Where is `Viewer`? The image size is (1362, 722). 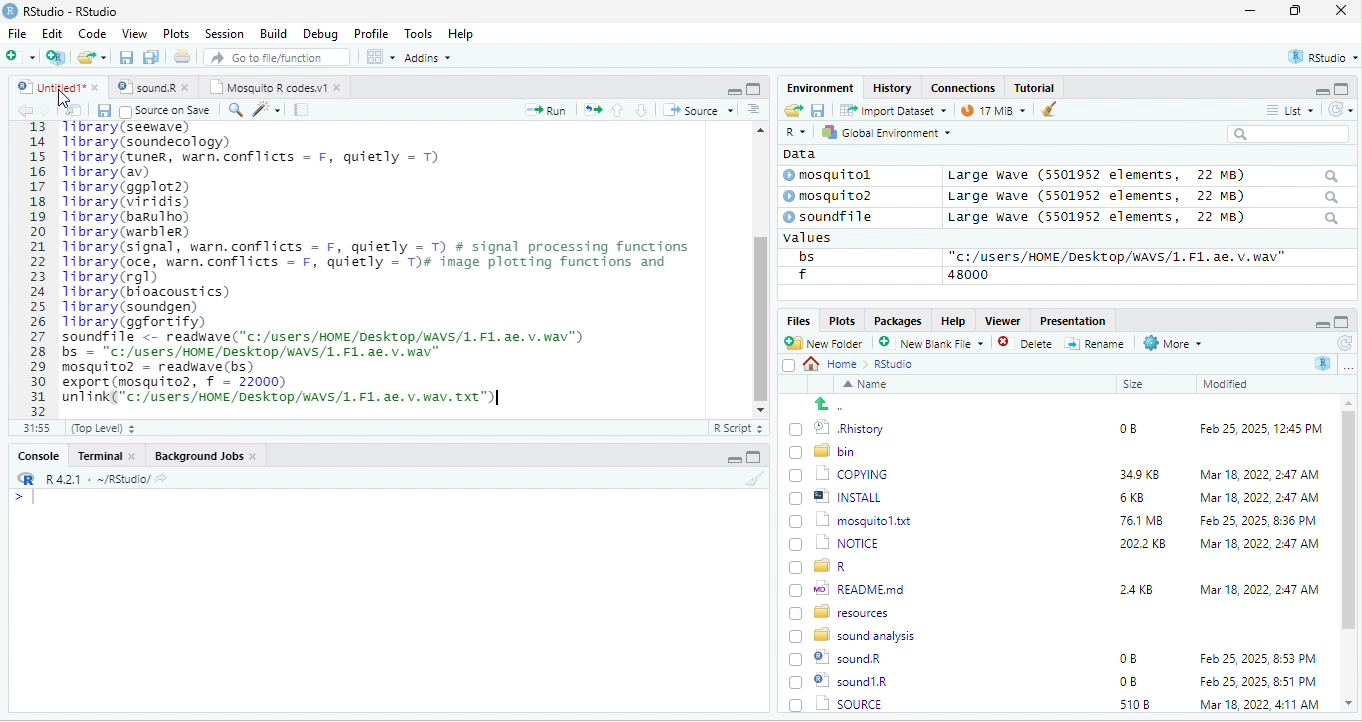 Viewer is located at coordinates (1000, 321).